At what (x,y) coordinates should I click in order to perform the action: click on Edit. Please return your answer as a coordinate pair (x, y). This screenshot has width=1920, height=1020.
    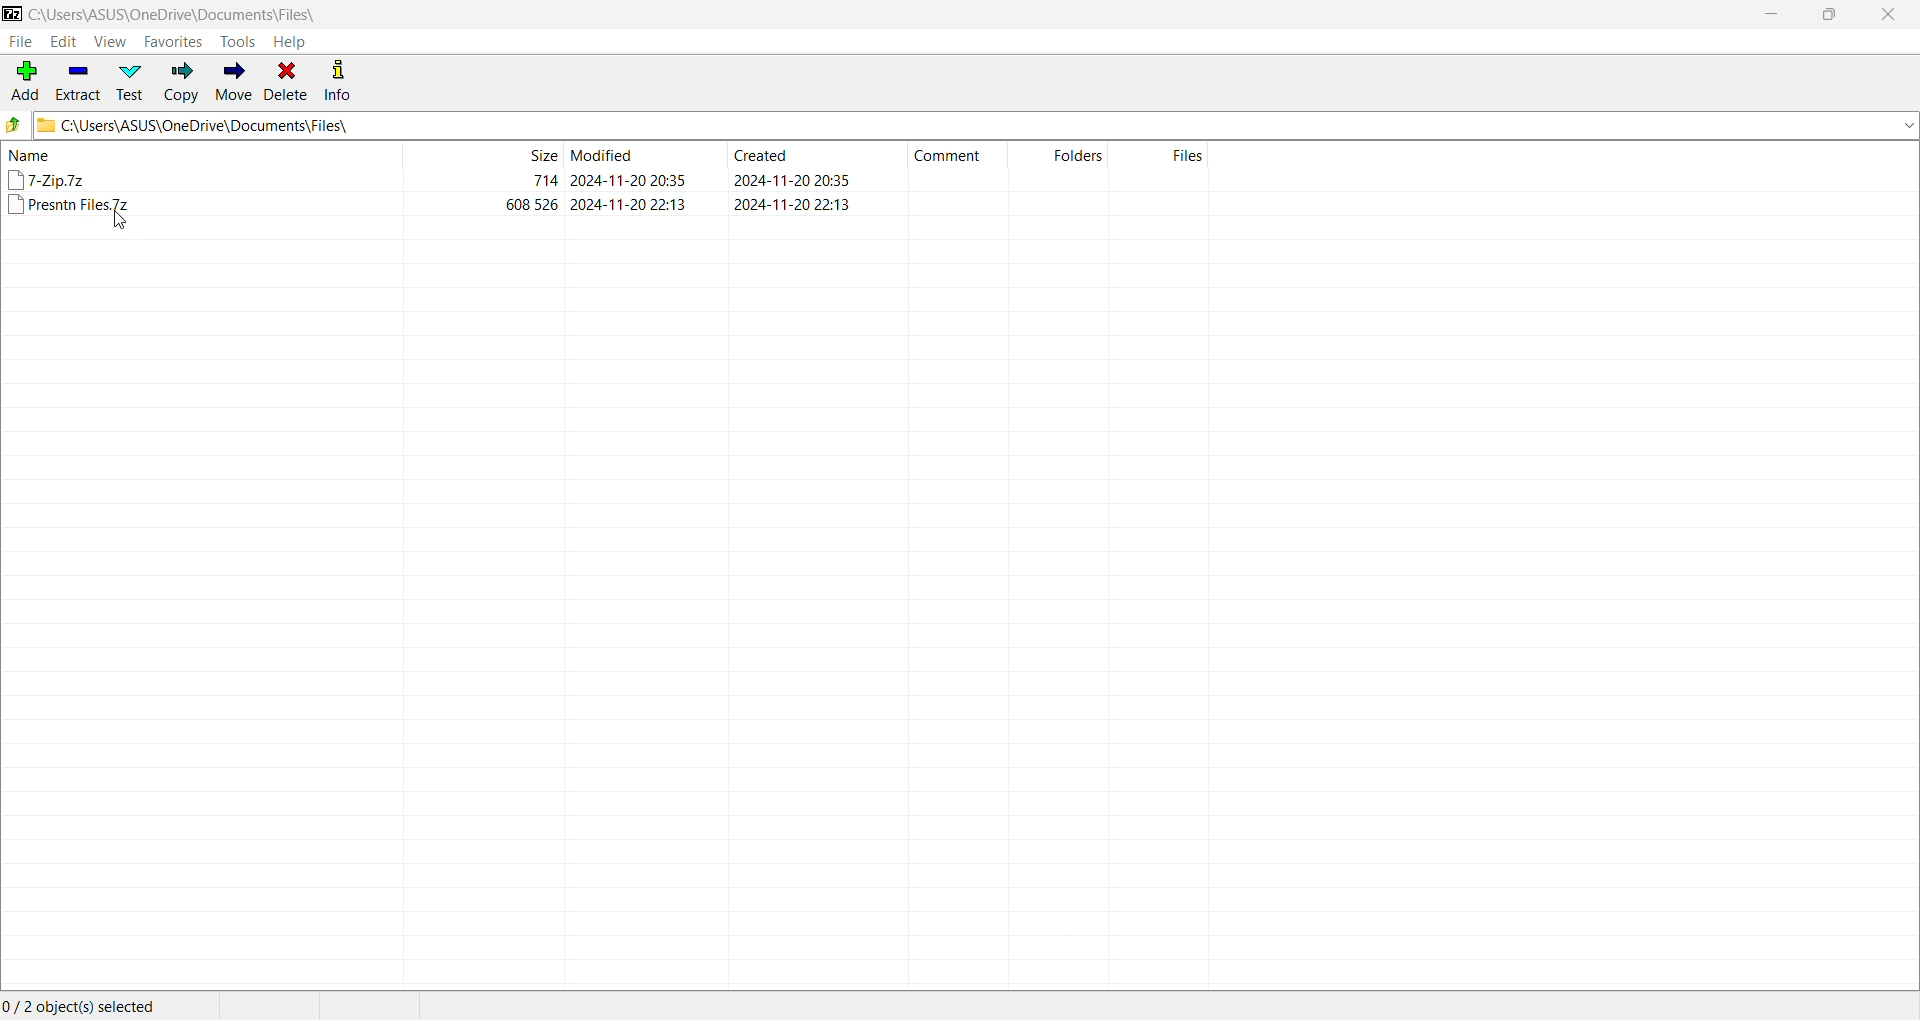
    Looking at the image, I should click on (64, 41).